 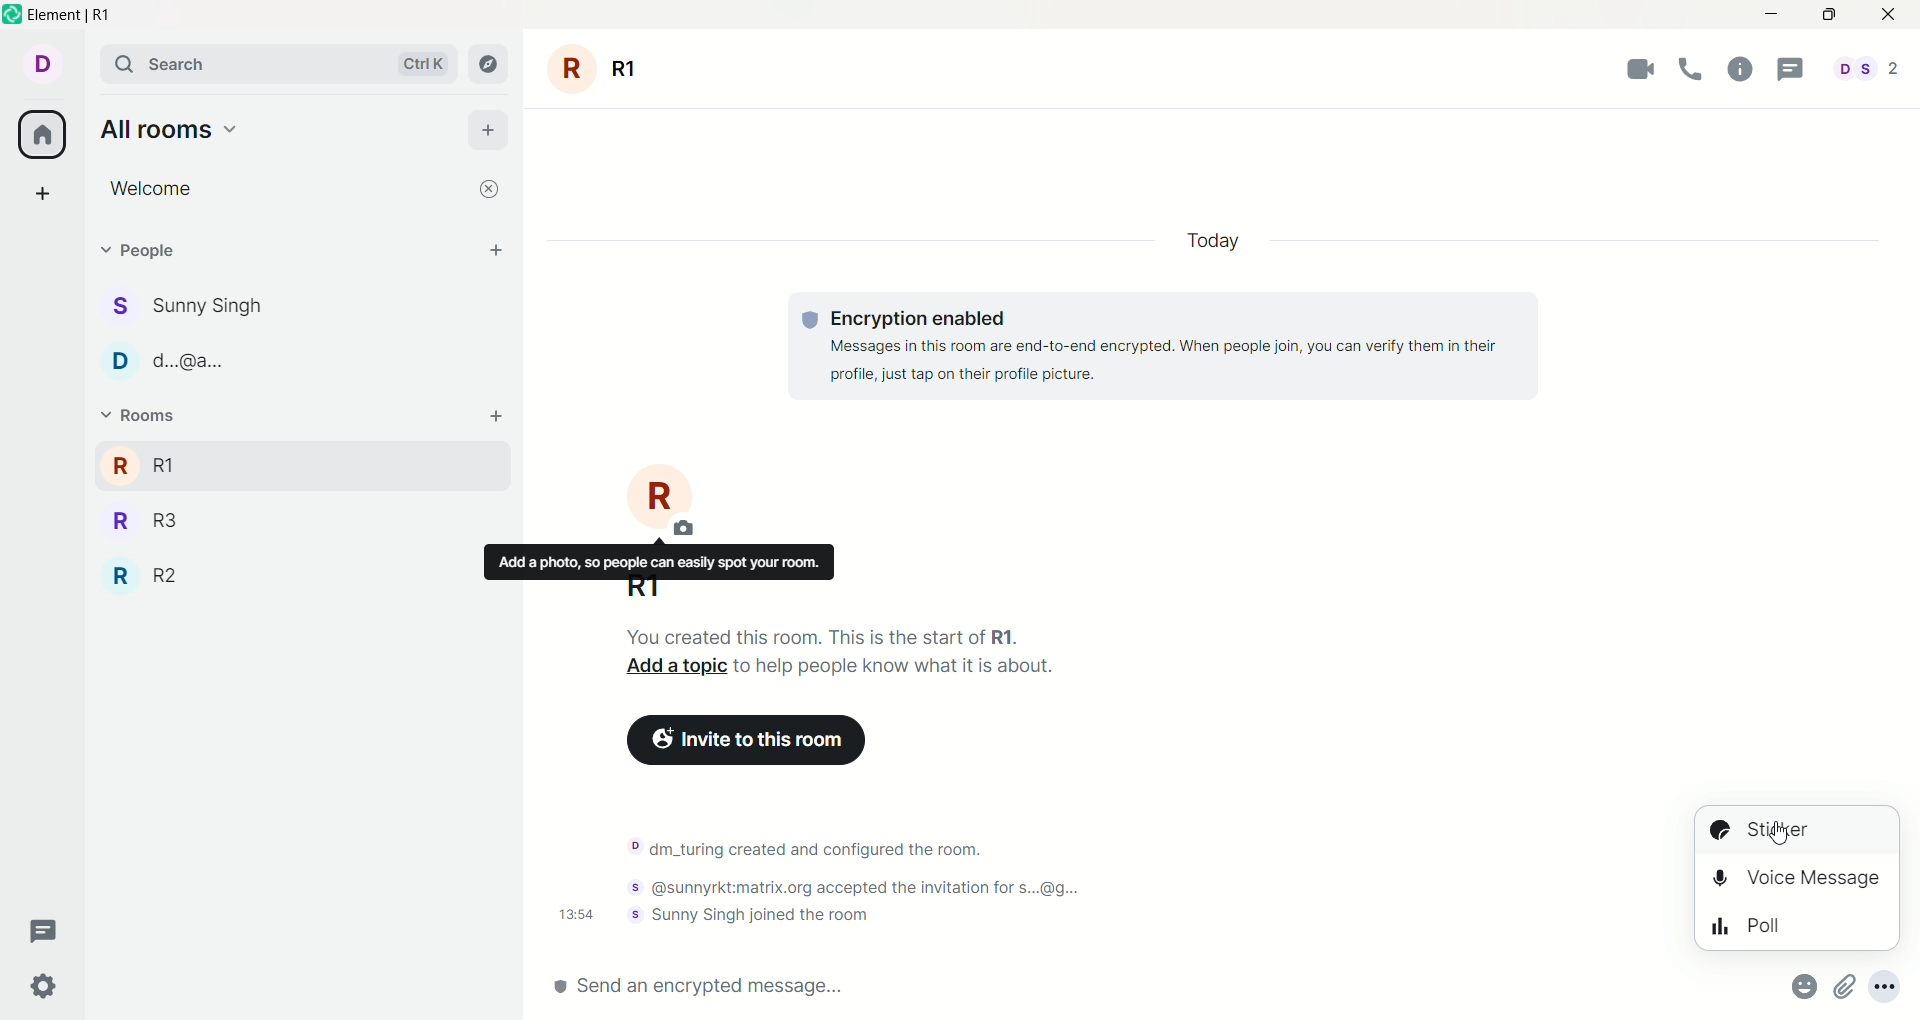 I want to click on R3 room, so click(x=146, y=521).